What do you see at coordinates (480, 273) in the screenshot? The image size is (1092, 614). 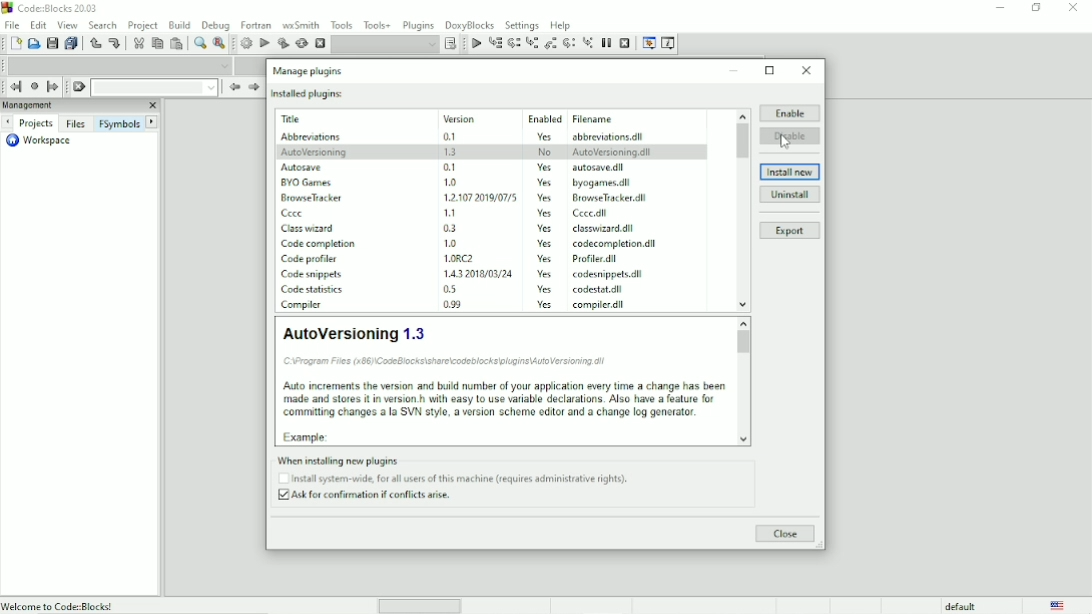 I see `1.4.3 2018/03/24` at bounding box center [480, 273].